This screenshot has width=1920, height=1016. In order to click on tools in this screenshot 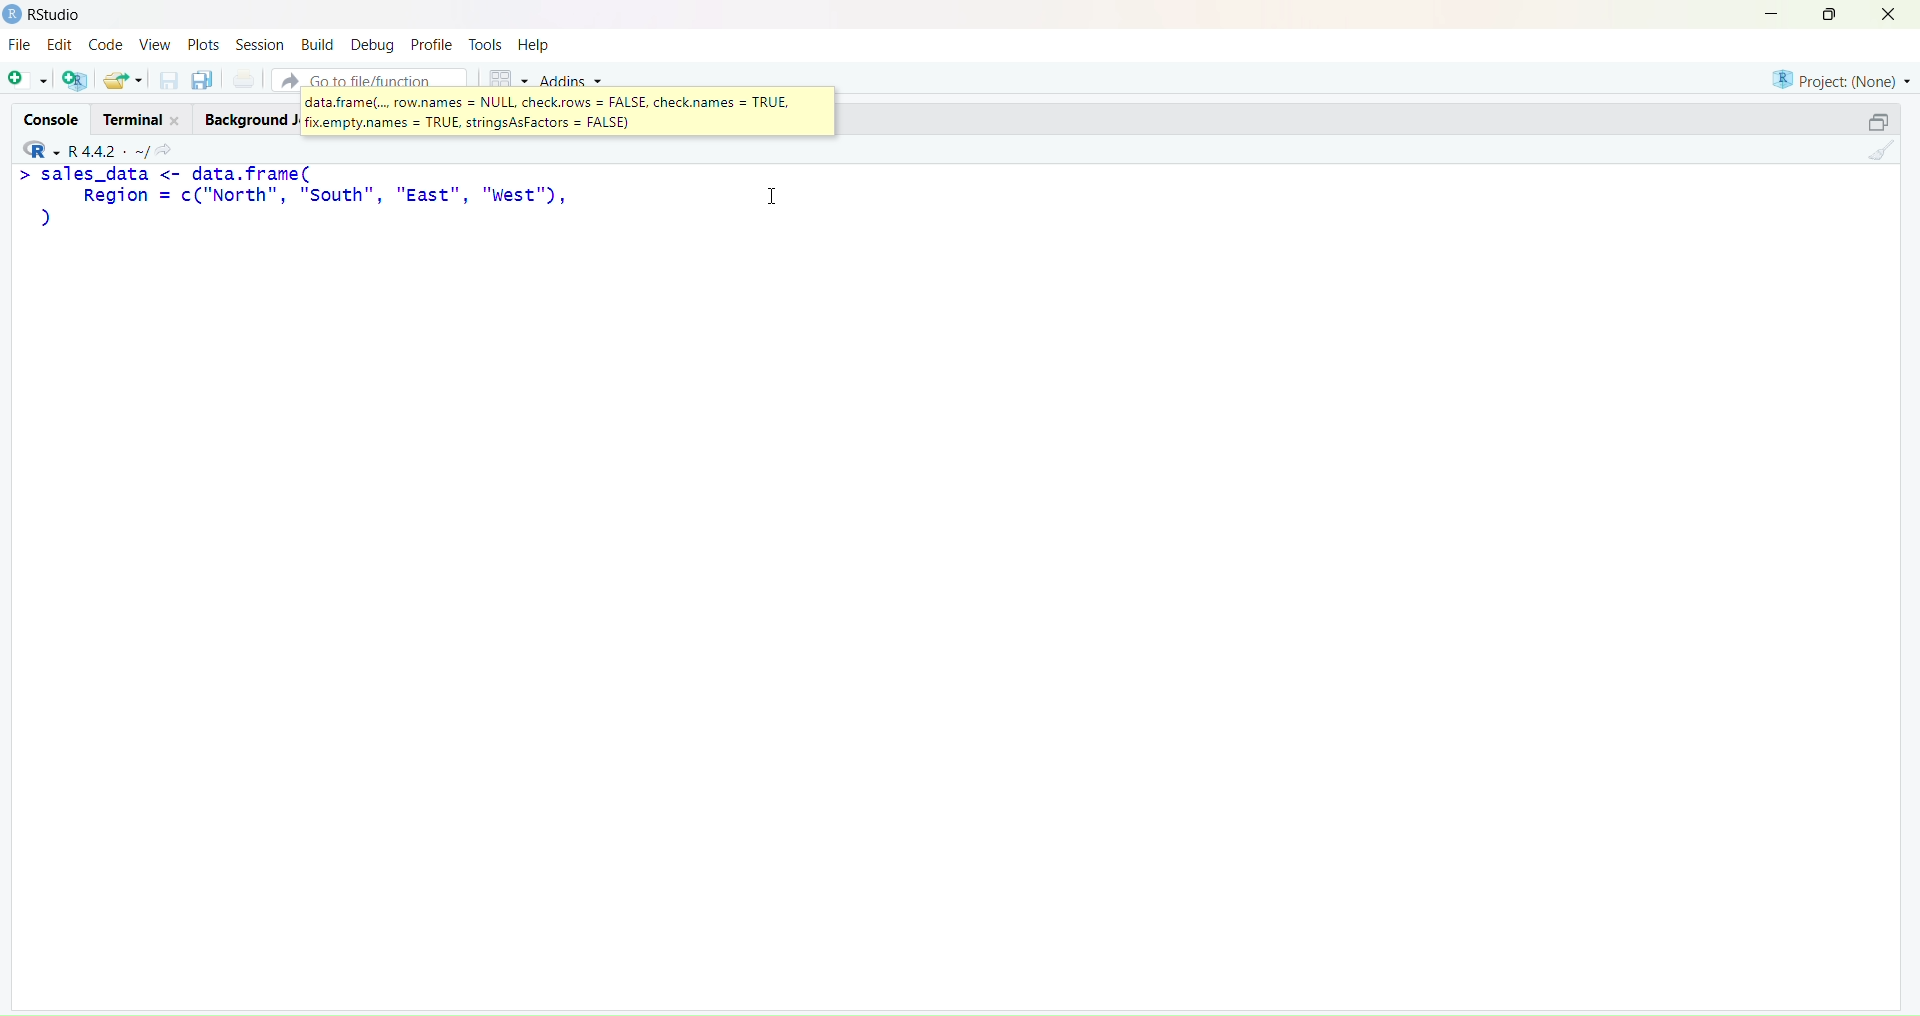, I will do `click(485, 44)`.